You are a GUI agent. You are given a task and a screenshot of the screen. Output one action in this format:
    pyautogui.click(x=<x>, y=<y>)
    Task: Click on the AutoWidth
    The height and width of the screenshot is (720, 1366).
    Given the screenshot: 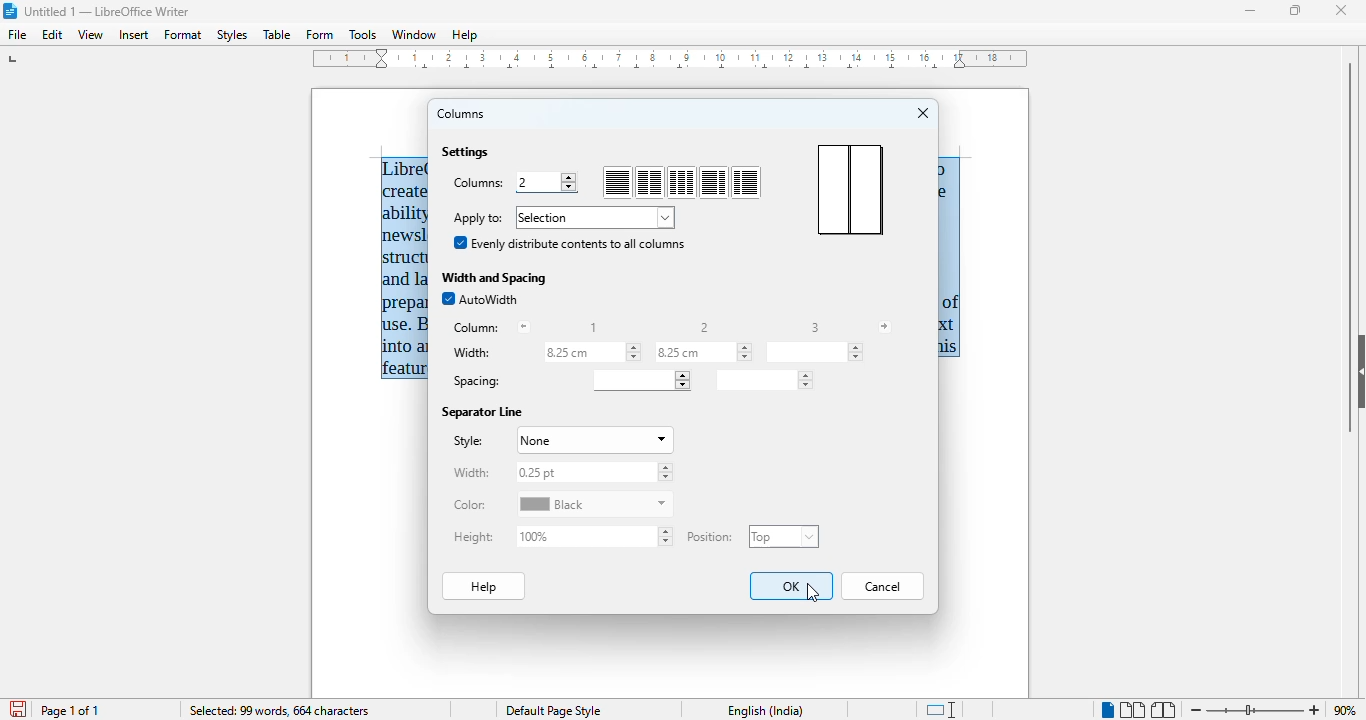 What is the action you would take?
    pyautogui.click(x=480, y=299)
    